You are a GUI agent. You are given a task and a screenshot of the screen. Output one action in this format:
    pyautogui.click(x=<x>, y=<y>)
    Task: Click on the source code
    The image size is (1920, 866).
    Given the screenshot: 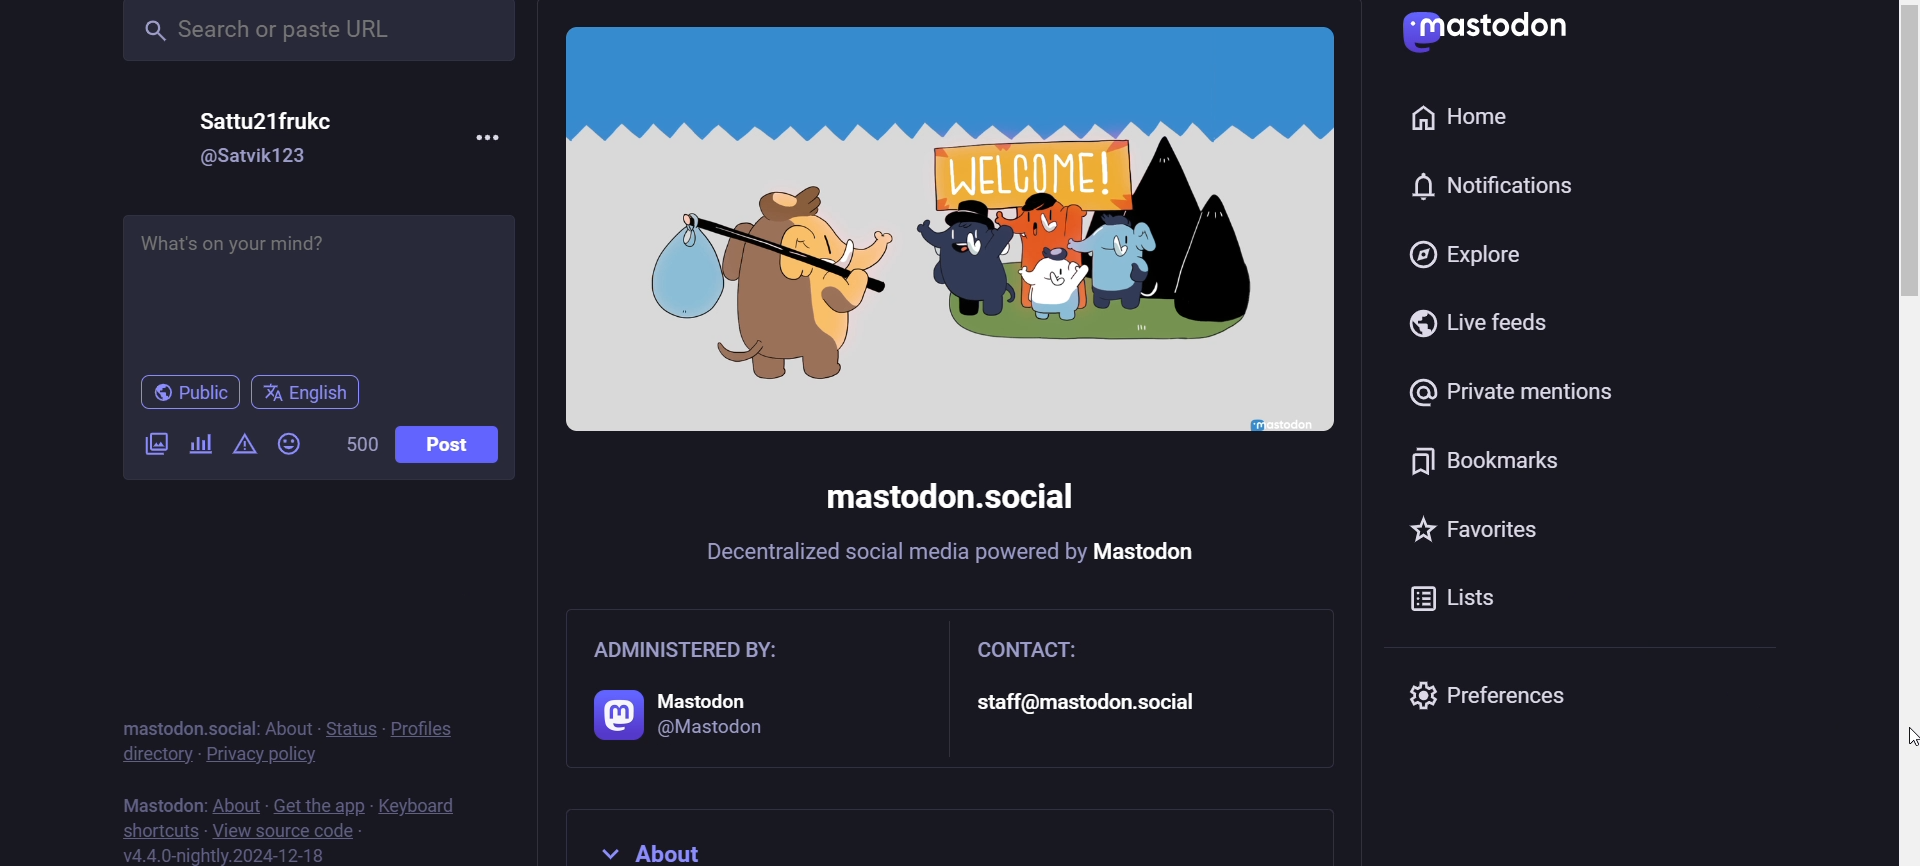 What is the action you would take?
    pyautogui.click(x=292, y=828)
    